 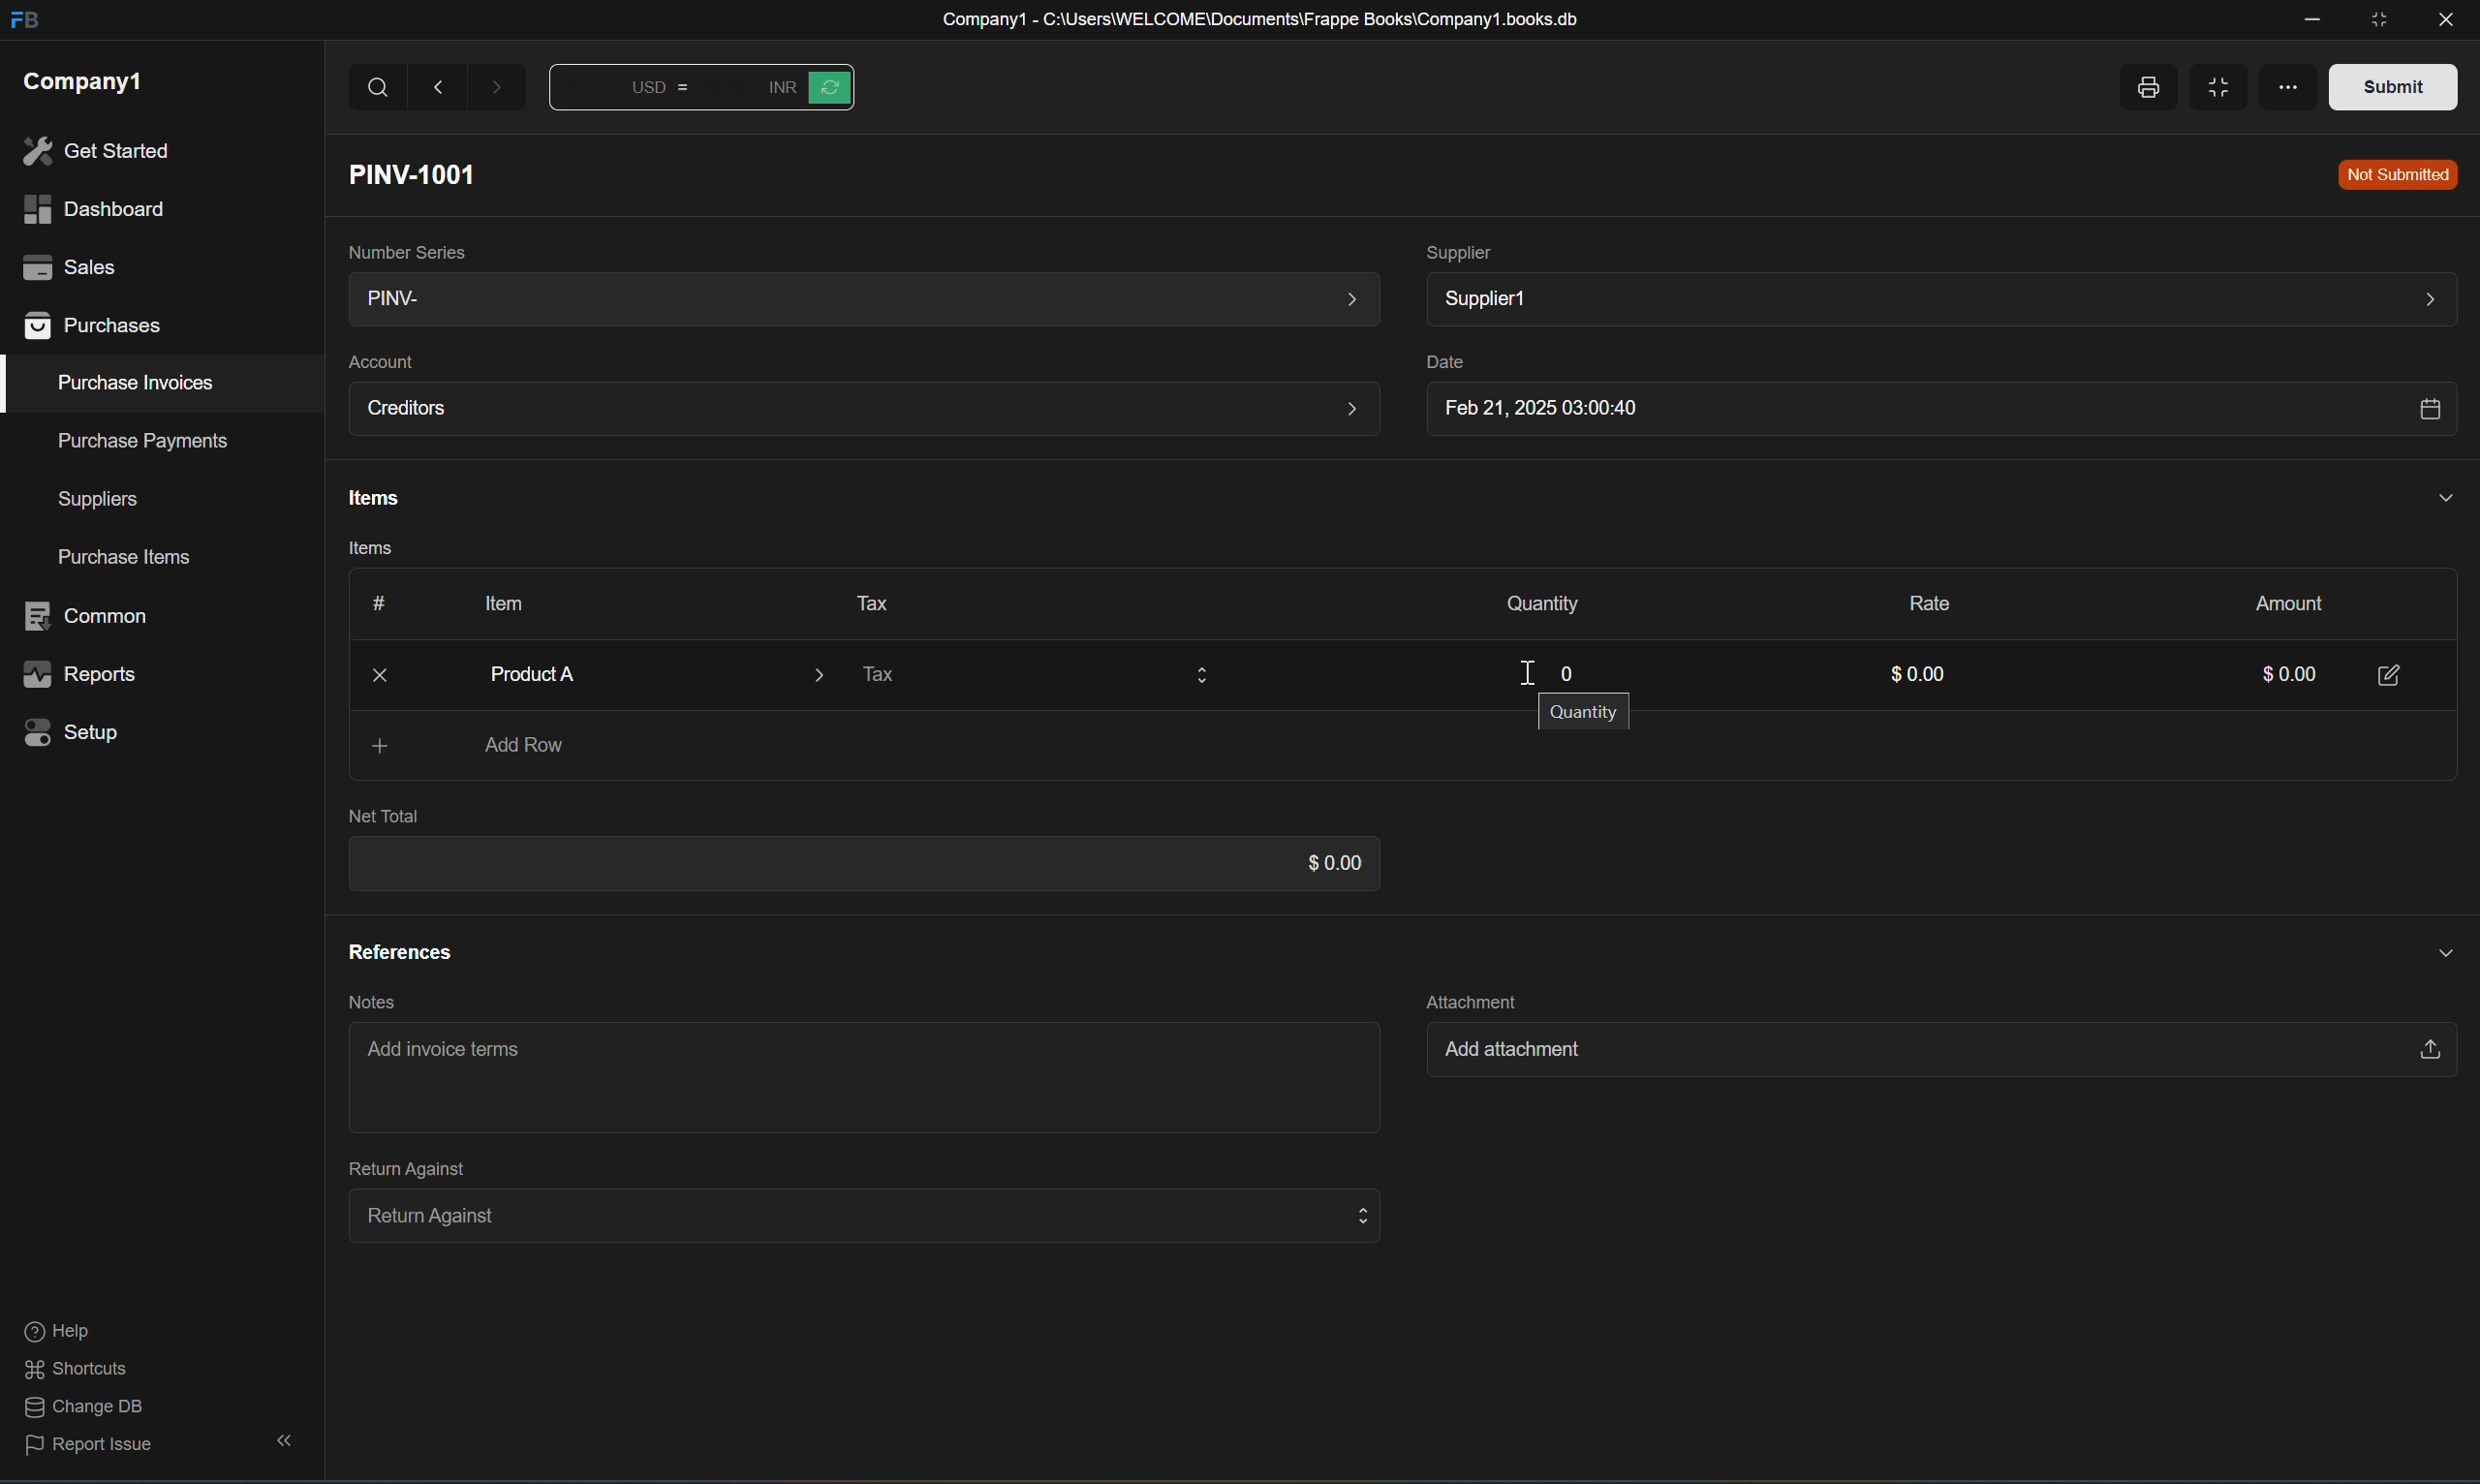 I want to click on Add attachment, so click(x=1927, y=1054).